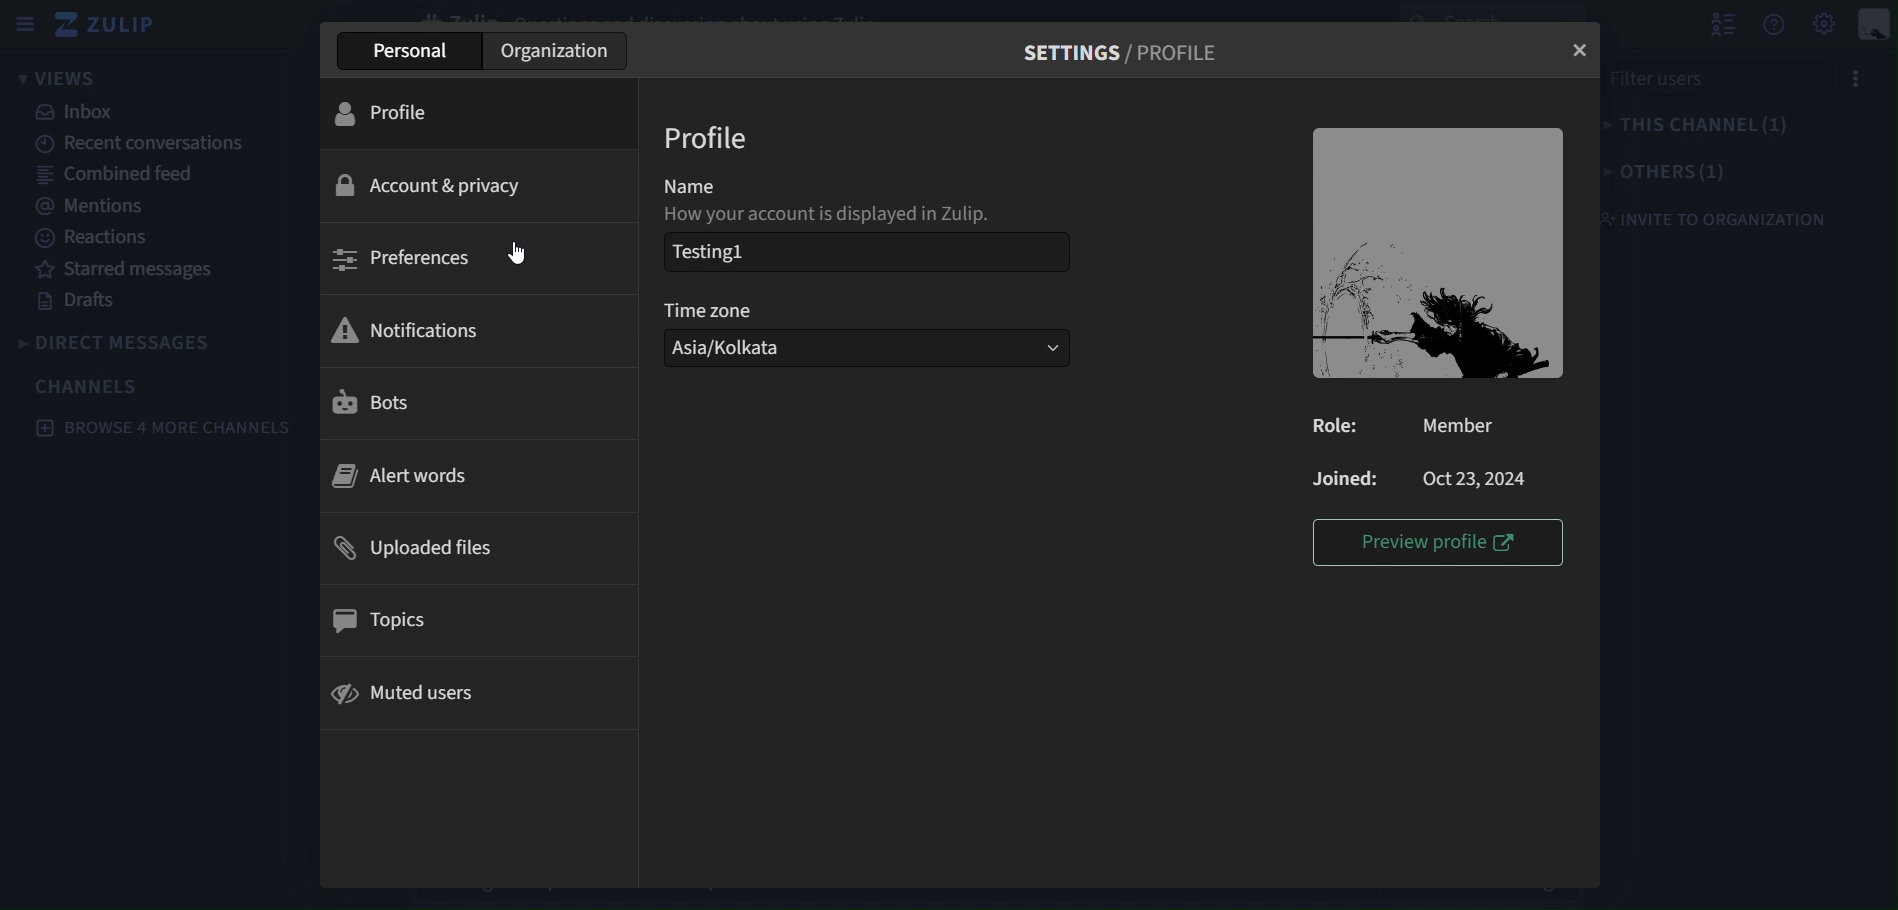 The image size is (1898, 910). What do you see at coordinates (471, 477) in the screenshot?
I see `alert words` at bounding box center [471, 477].